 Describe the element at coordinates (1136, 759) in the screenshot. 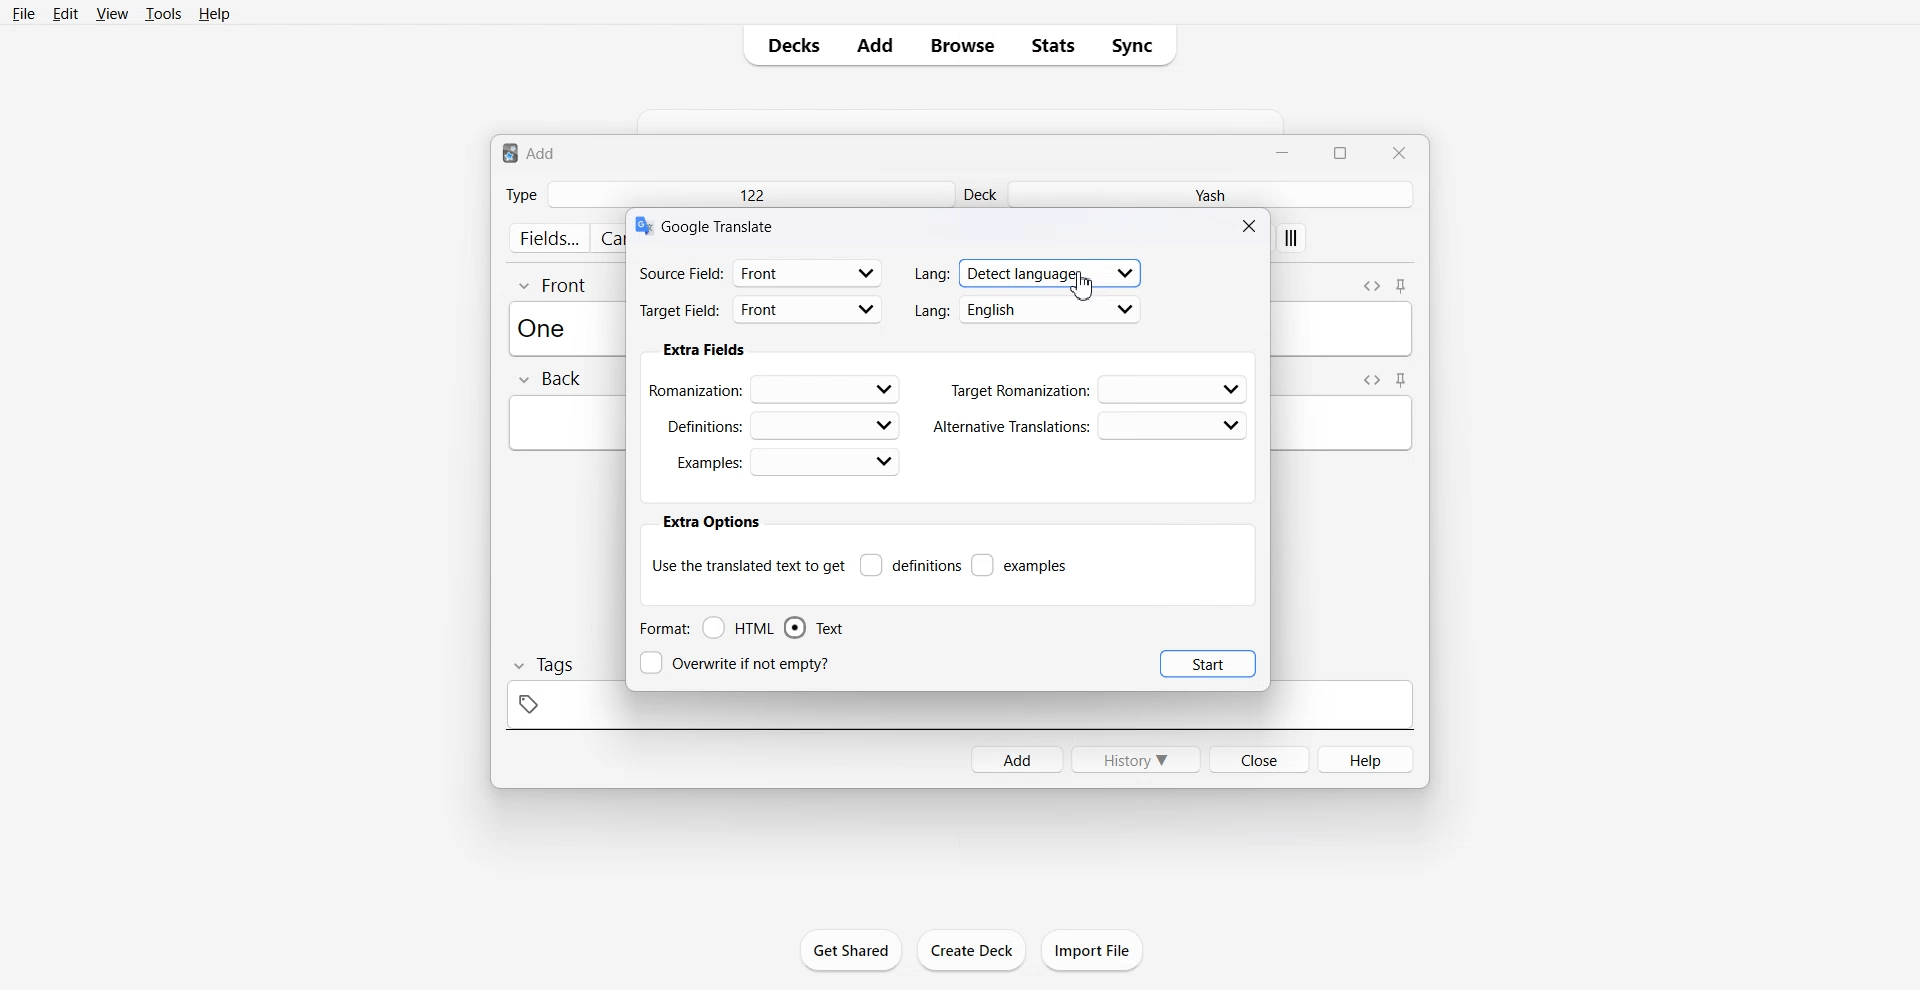

I see `History` at that location.